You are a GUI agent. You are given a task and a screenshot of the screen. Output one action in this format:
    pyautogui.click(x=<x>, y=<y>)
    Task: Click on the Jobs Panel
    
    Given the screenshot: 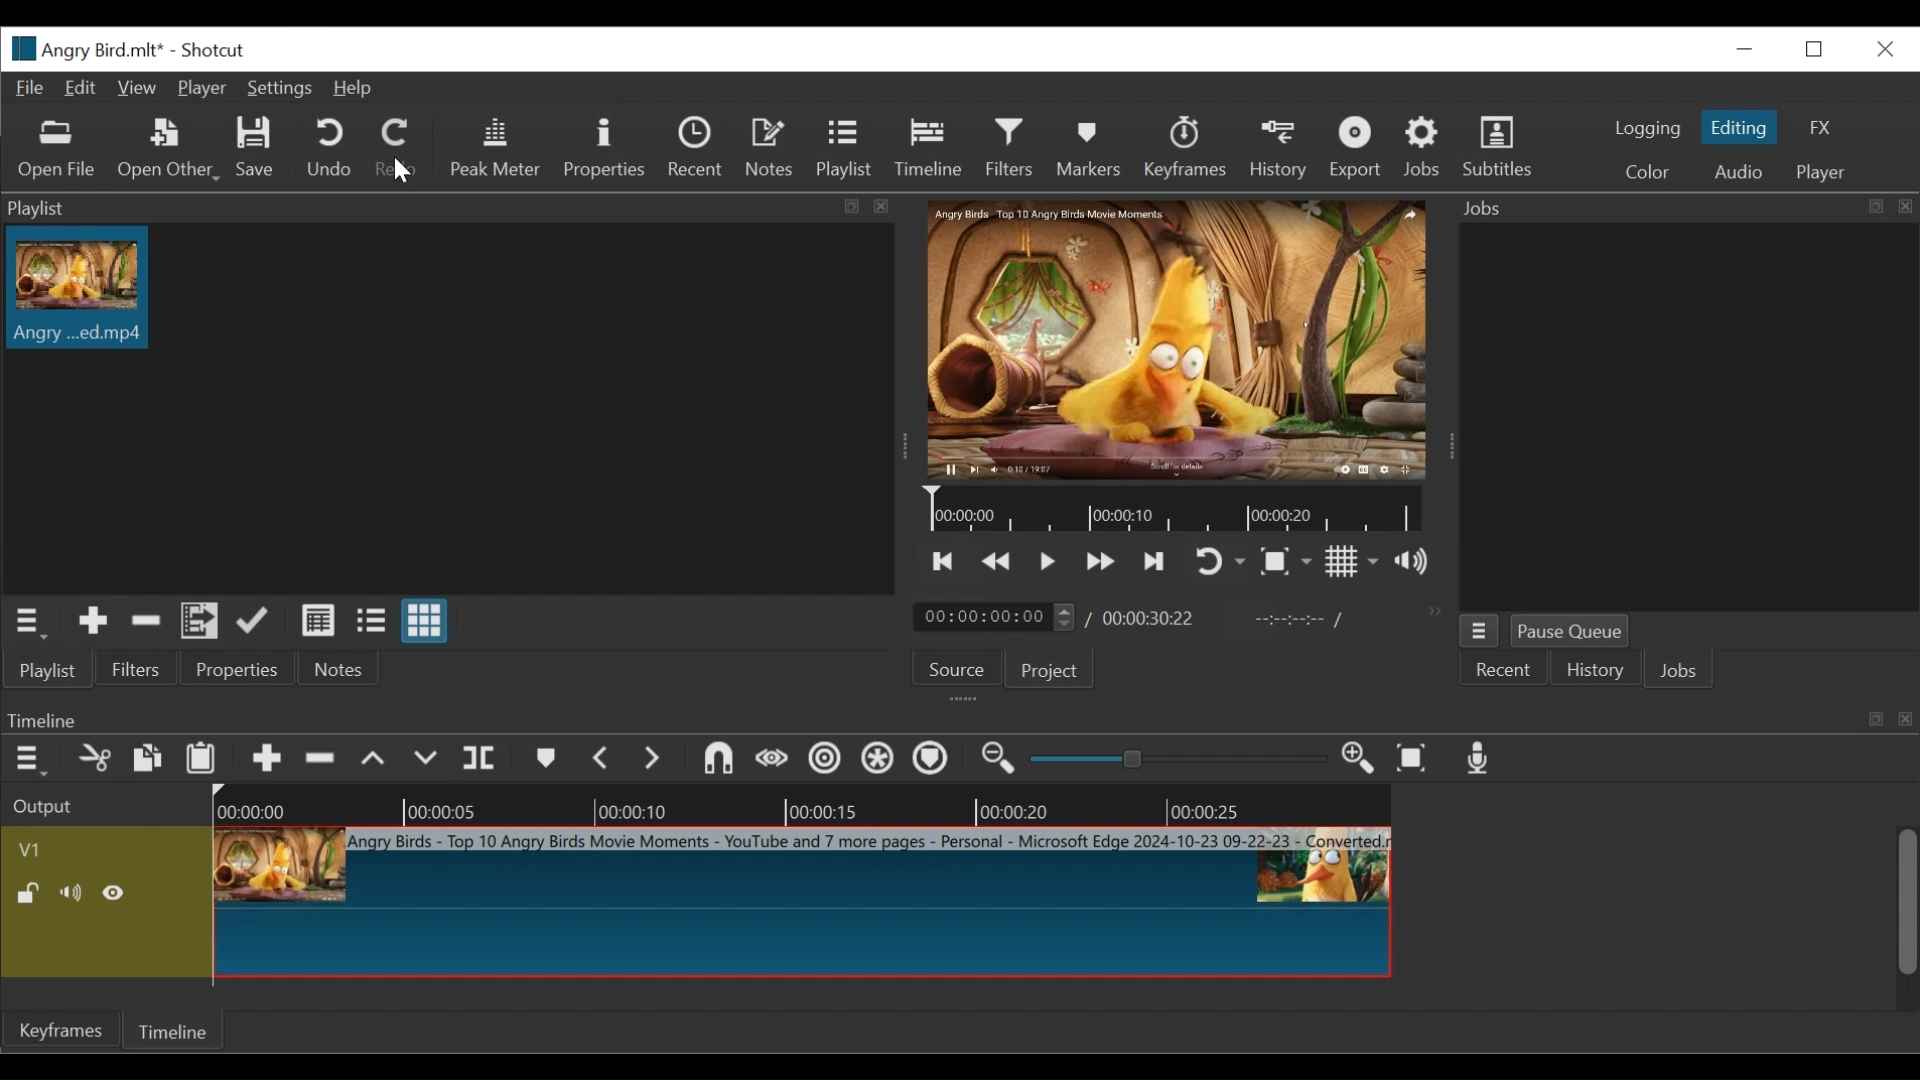 What is the action you would take?
    pyautogui.click(x=1687, y=417)
    